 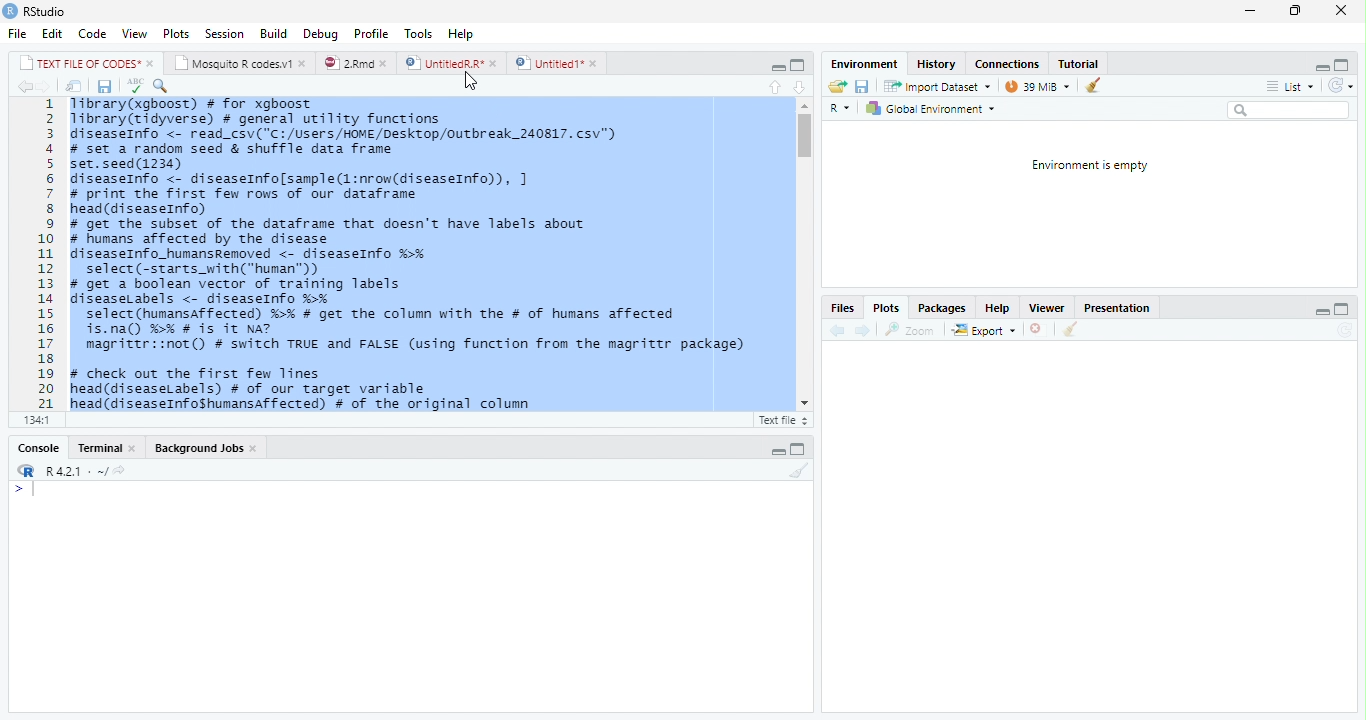 What do you see at coordinates (1322, 309) in the screenshot?
I see `Minimize` at bounding box center [1322, 309].